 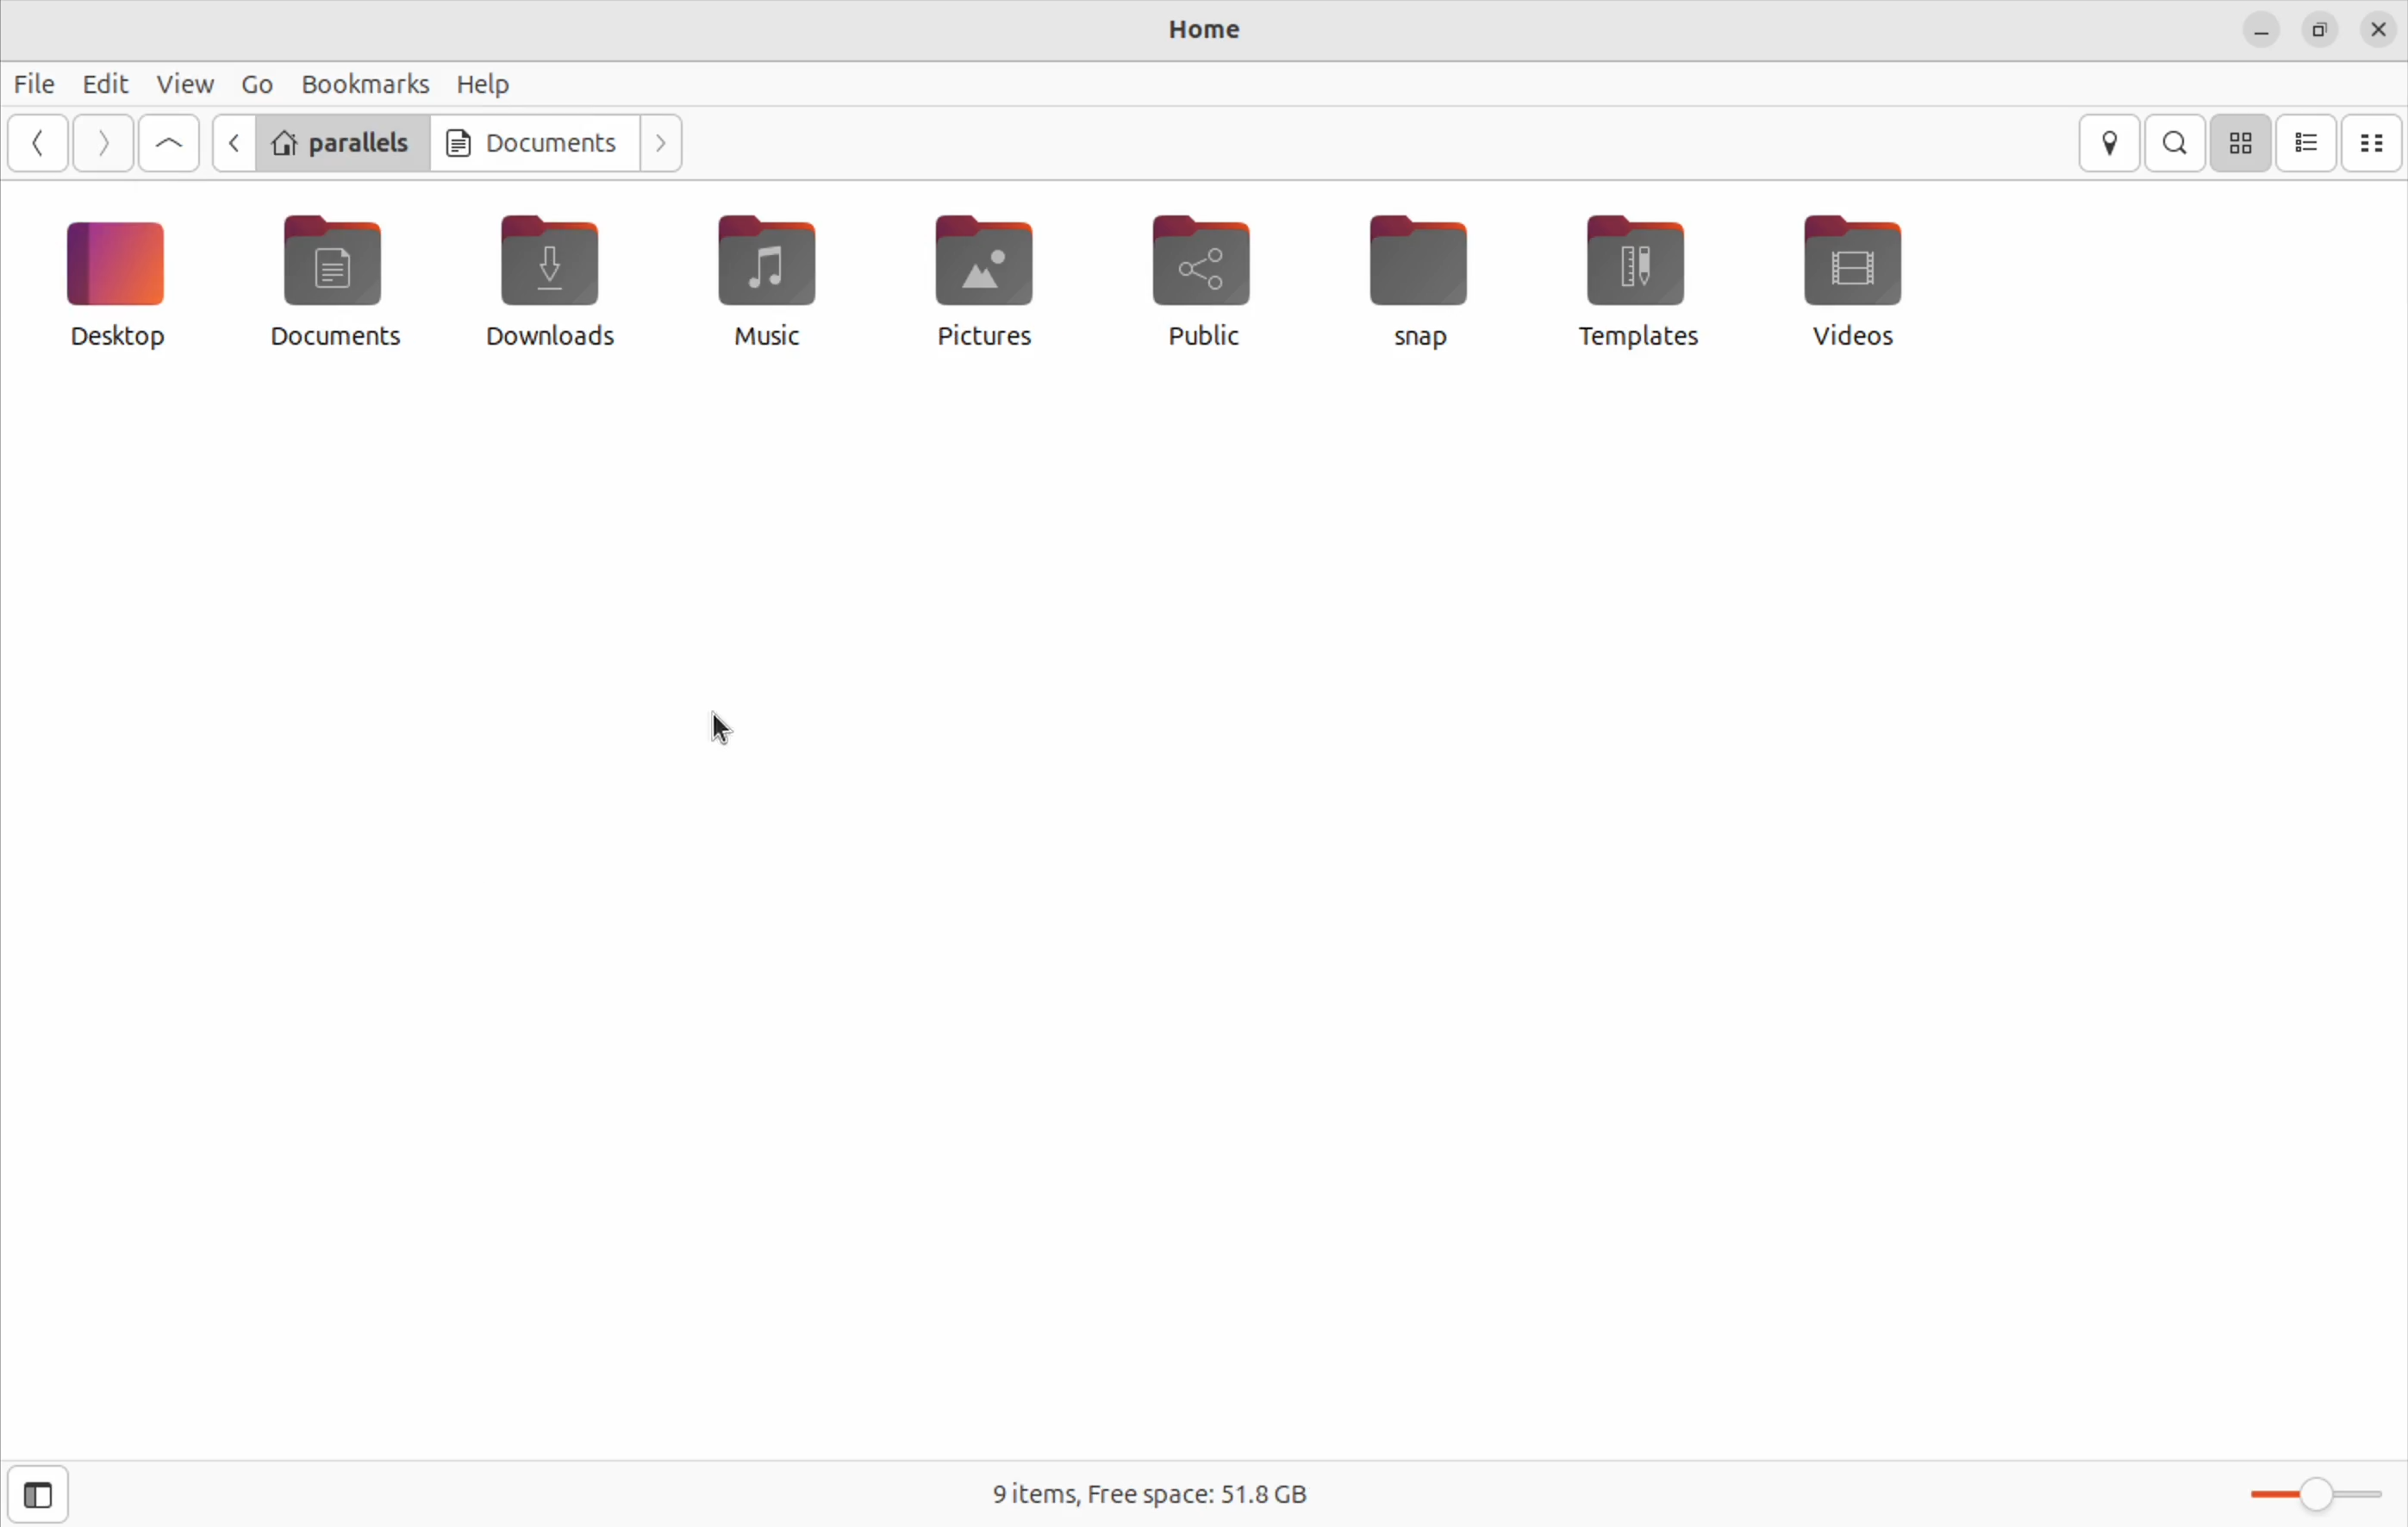 I want to click on cursor, so click(x=730, y=733).